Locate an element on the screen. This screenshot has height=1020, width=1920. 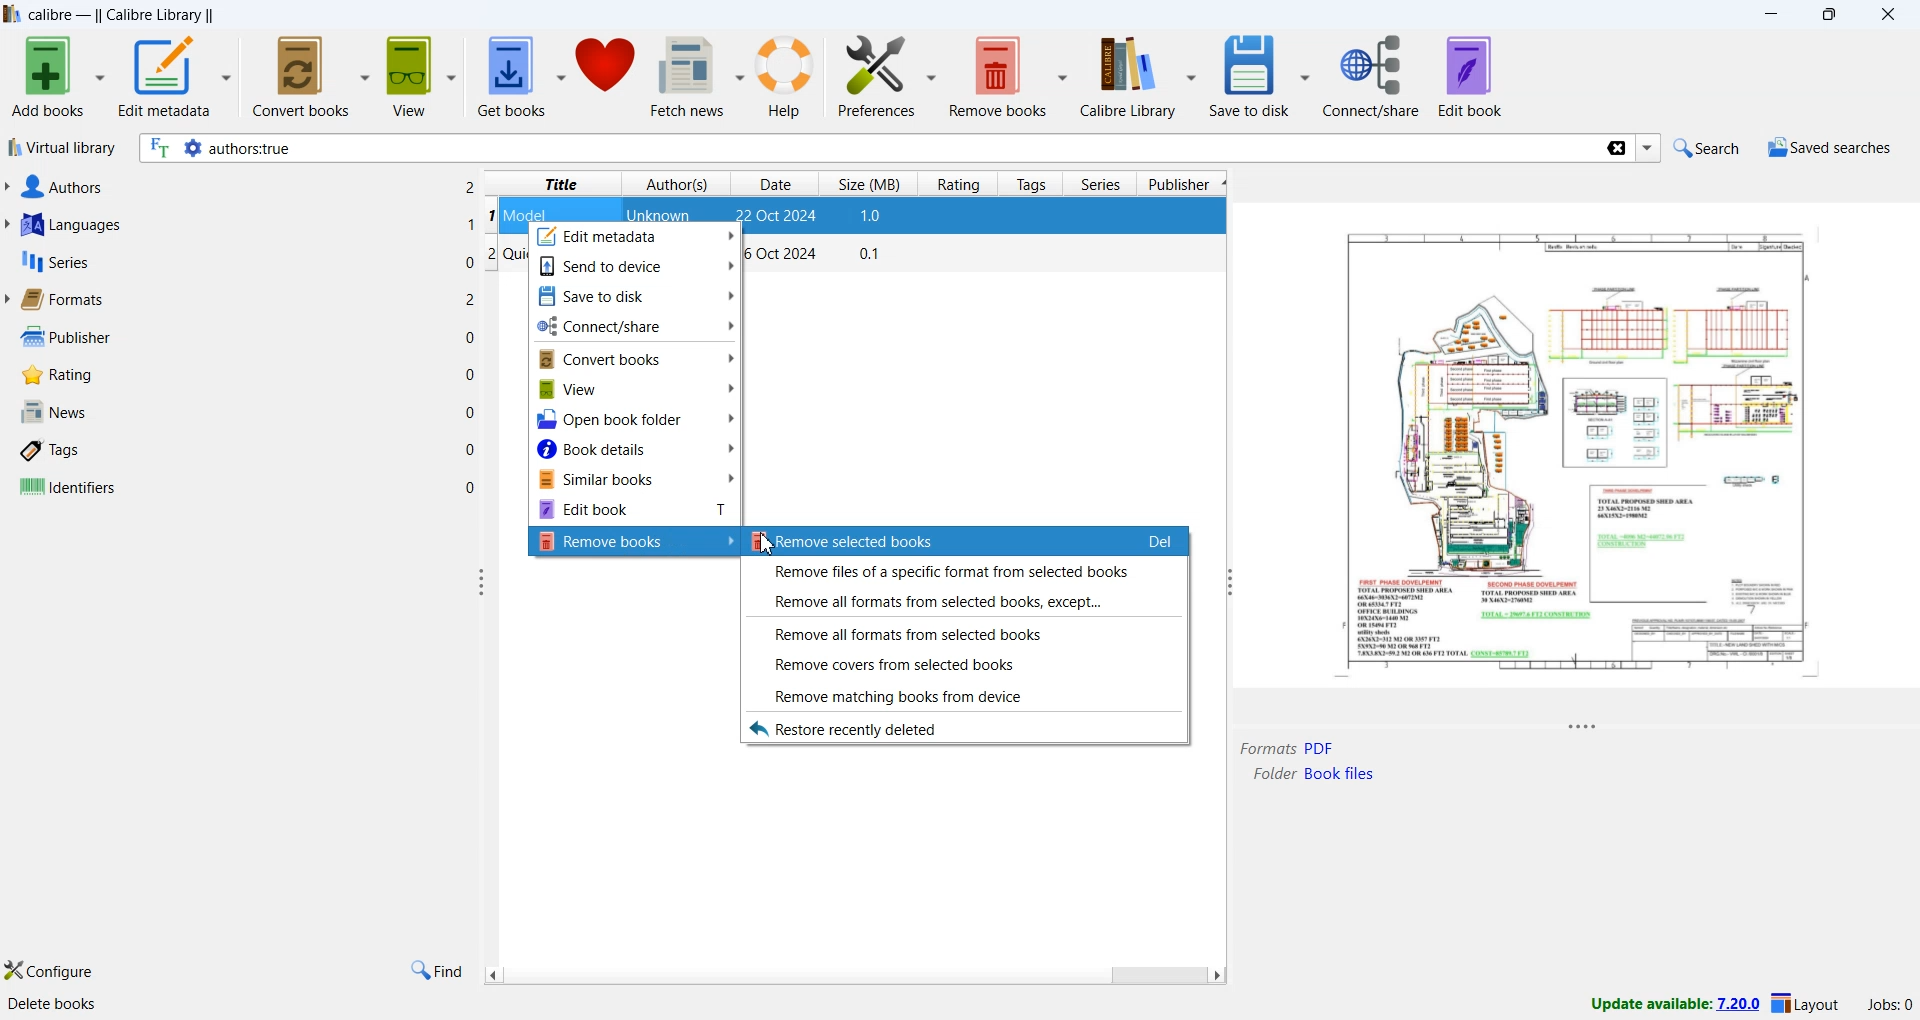
Dropdown is located at coordinates (1650, 149).